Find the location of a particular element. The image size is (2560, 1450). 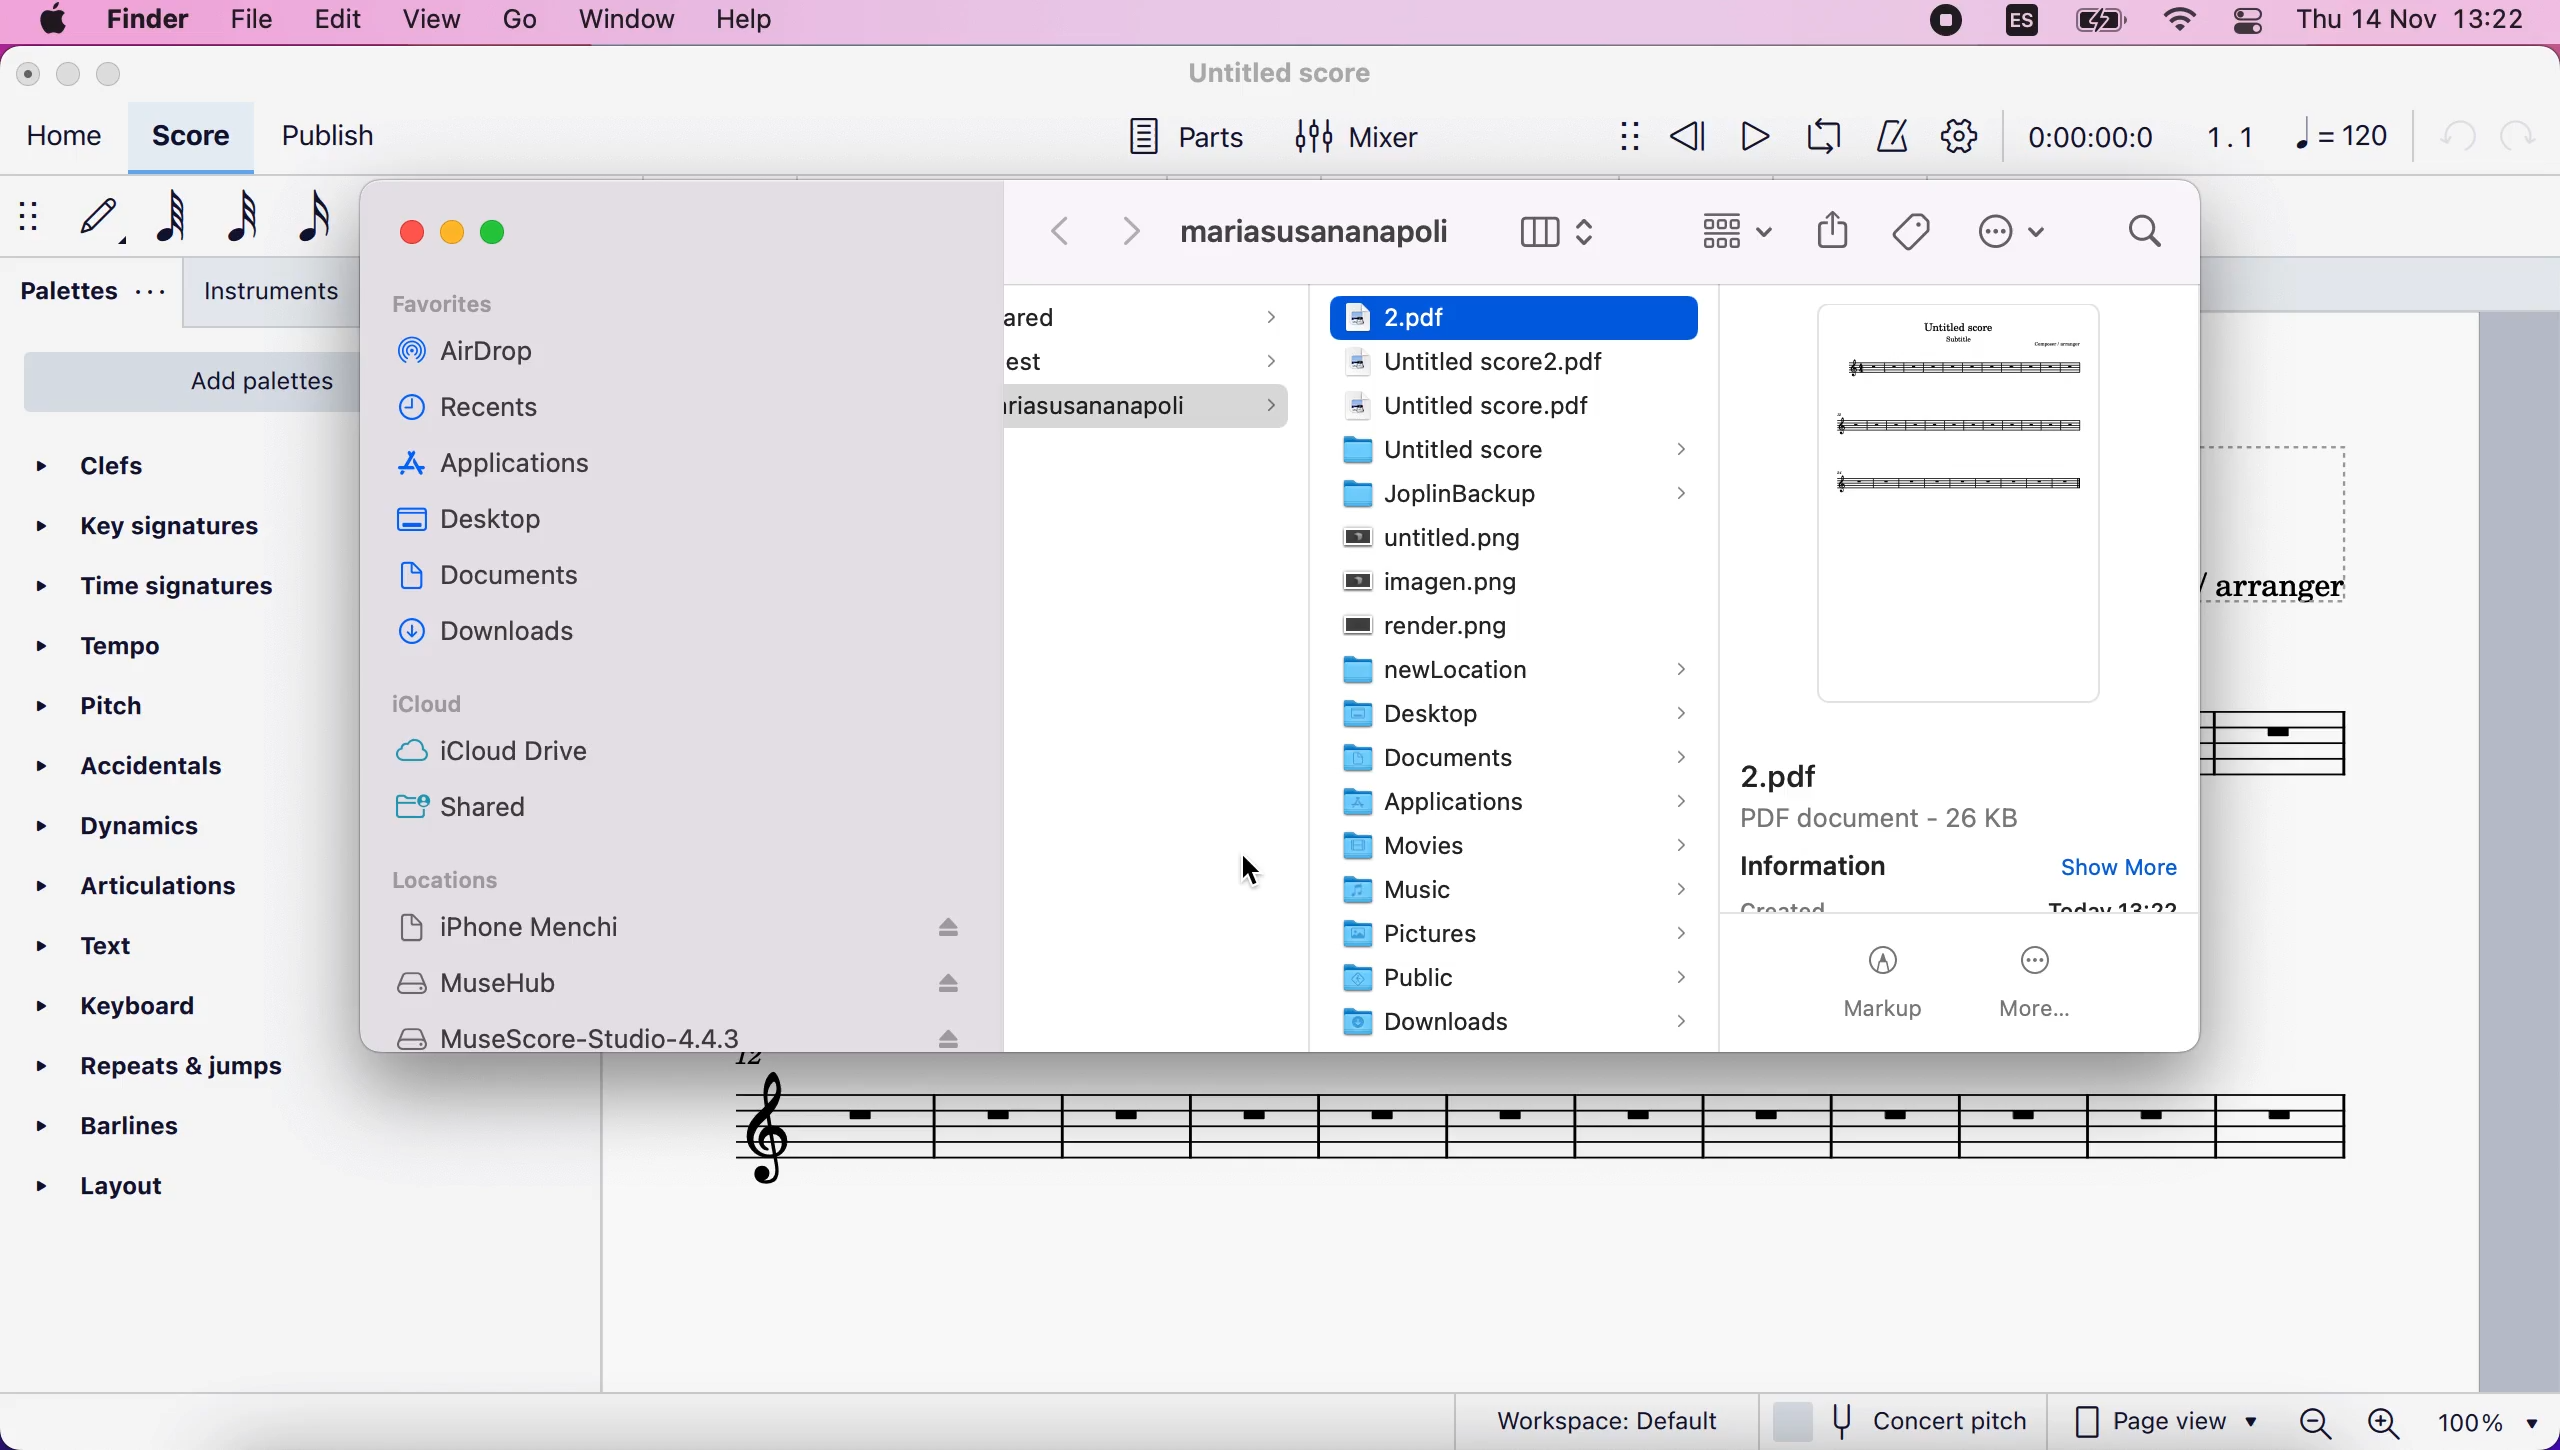

100% is located at coordinates (2494, 1420).